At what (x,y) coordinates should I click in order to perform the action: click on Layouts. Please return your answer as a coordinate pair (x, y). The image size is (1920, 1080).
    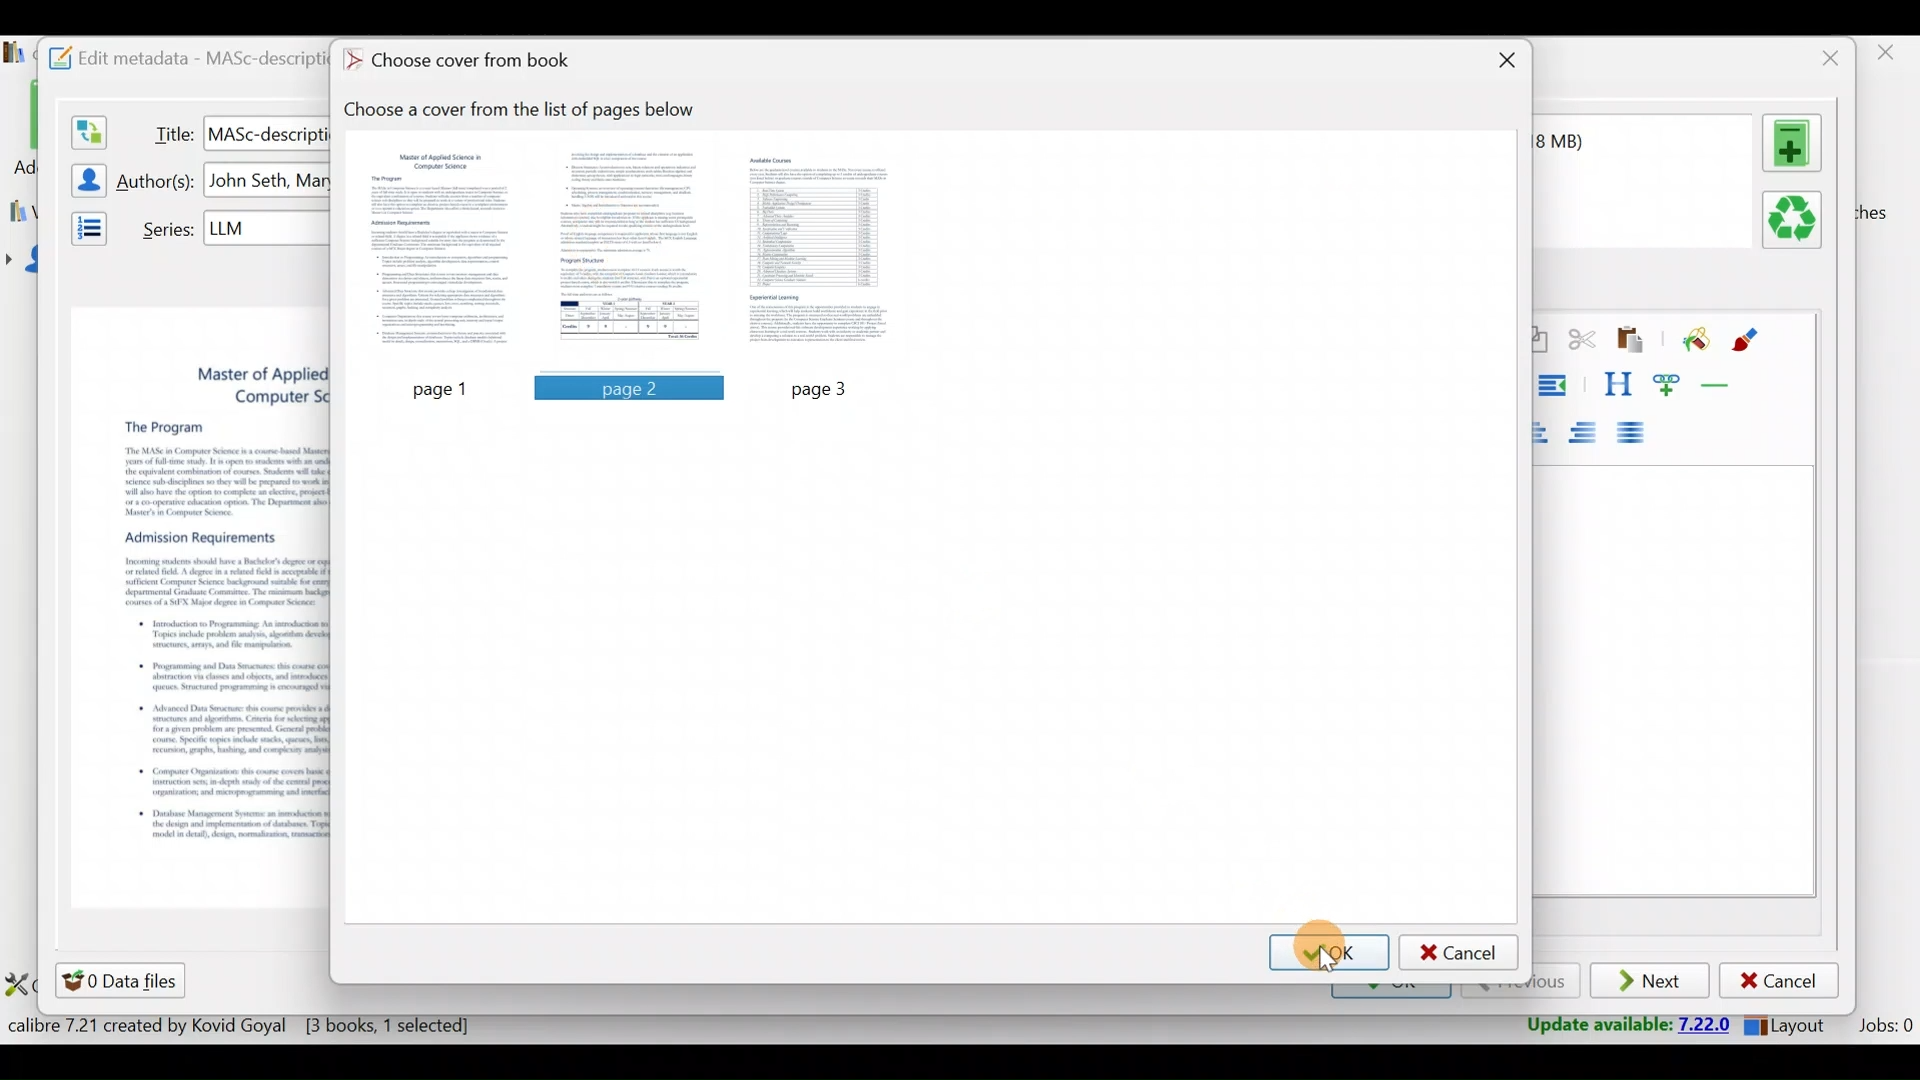
    Looking at the image, I should click on (1791, 1025).